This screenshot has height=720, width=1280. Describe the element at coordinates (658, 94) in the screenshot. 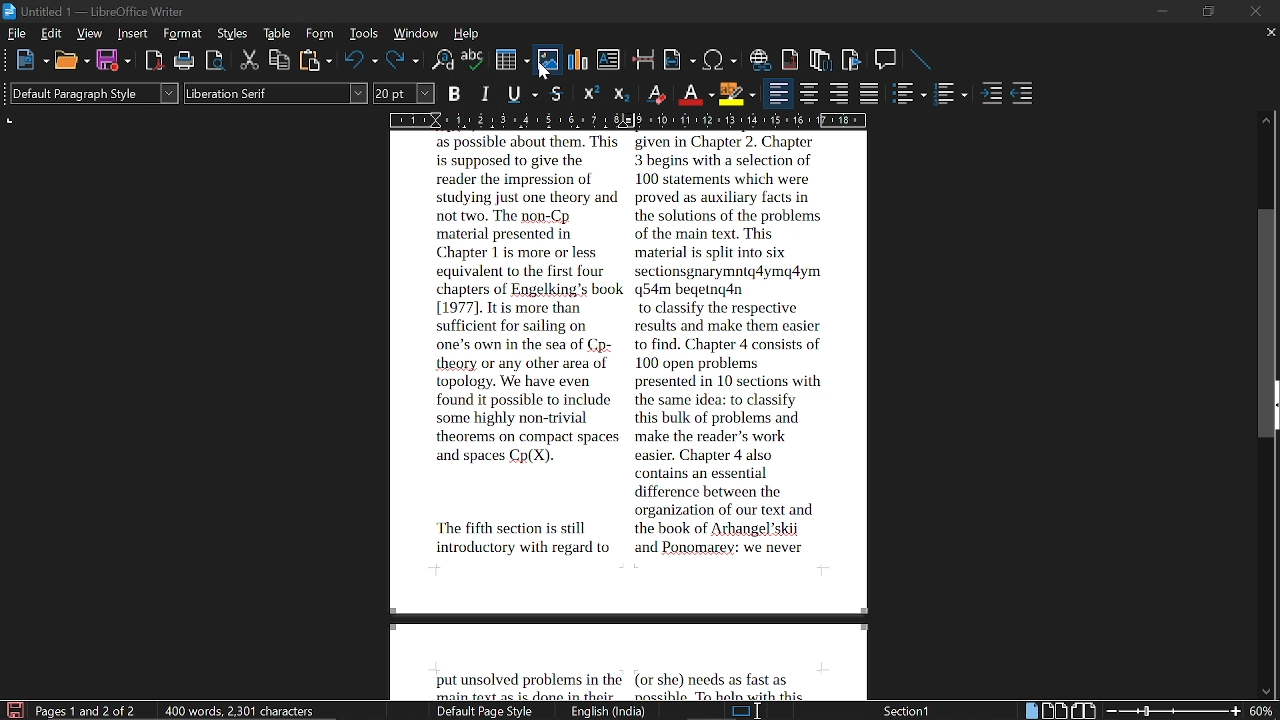

I see `Eraser` at that location.